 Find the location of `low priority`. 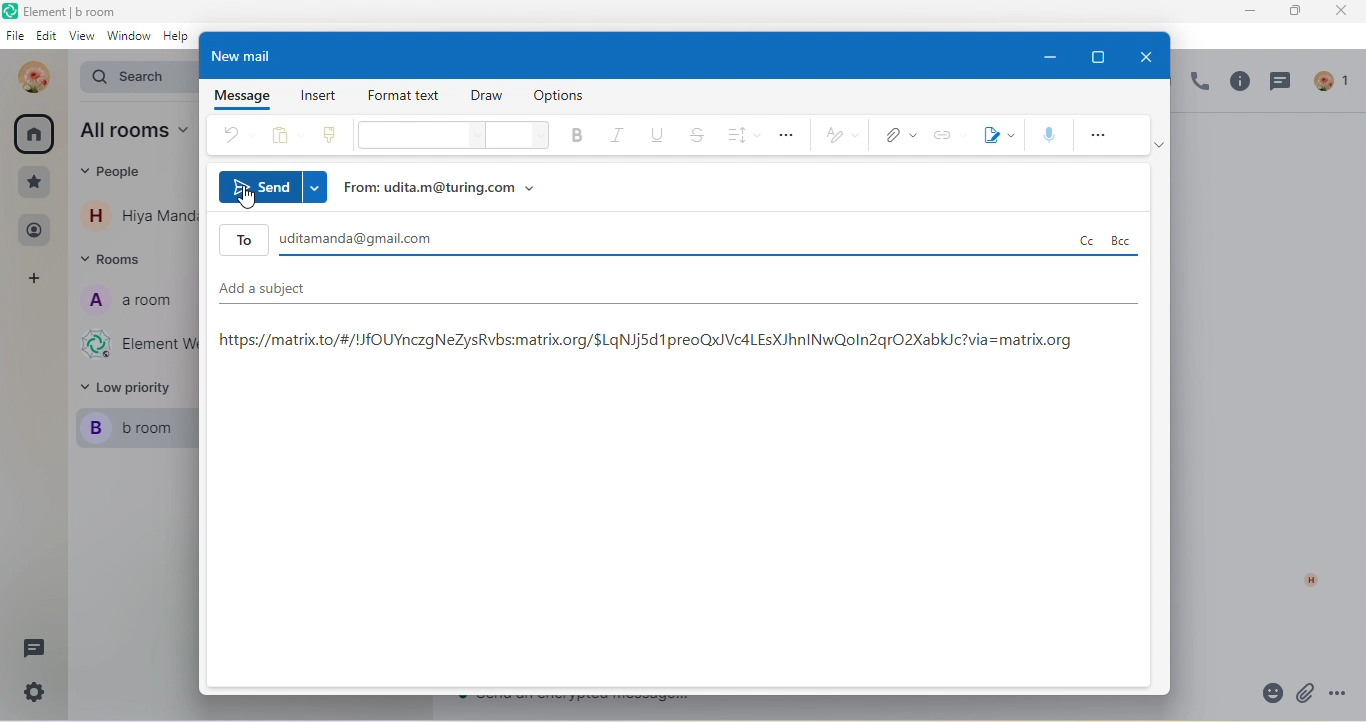

low priority is located at coordinates (132, 389).